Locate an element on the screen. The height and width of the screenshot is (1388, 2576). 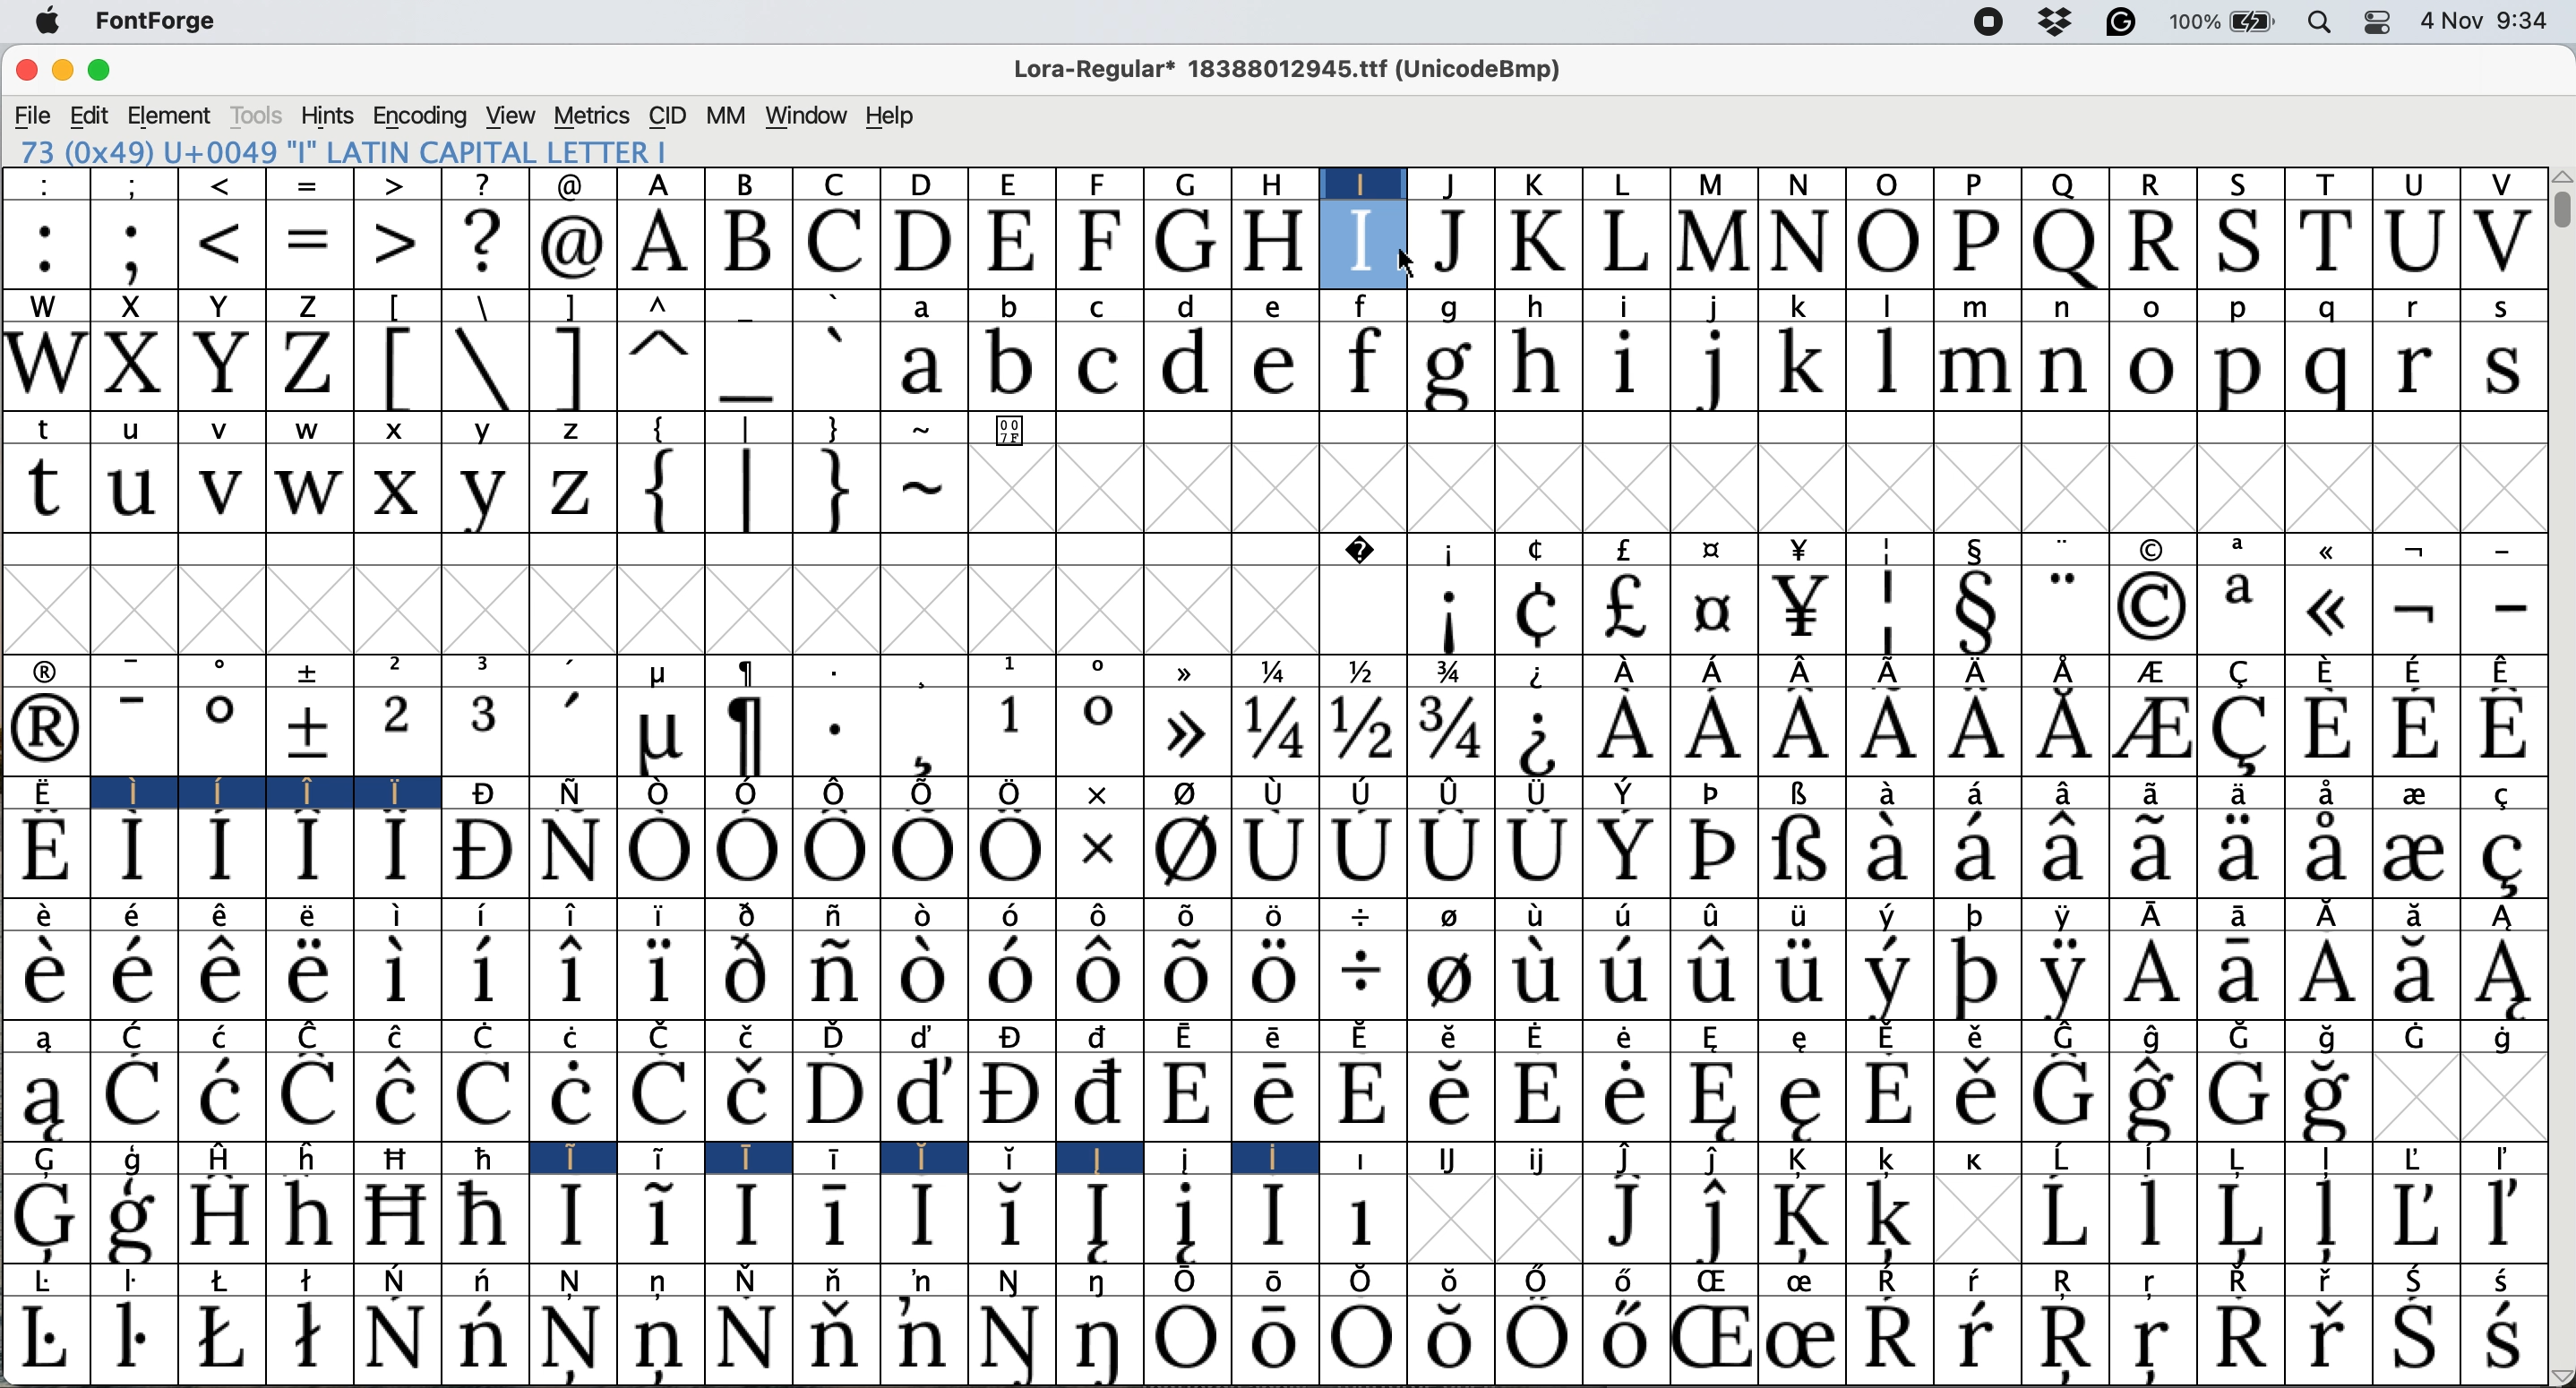
m is located at coordinates (1717, 185).